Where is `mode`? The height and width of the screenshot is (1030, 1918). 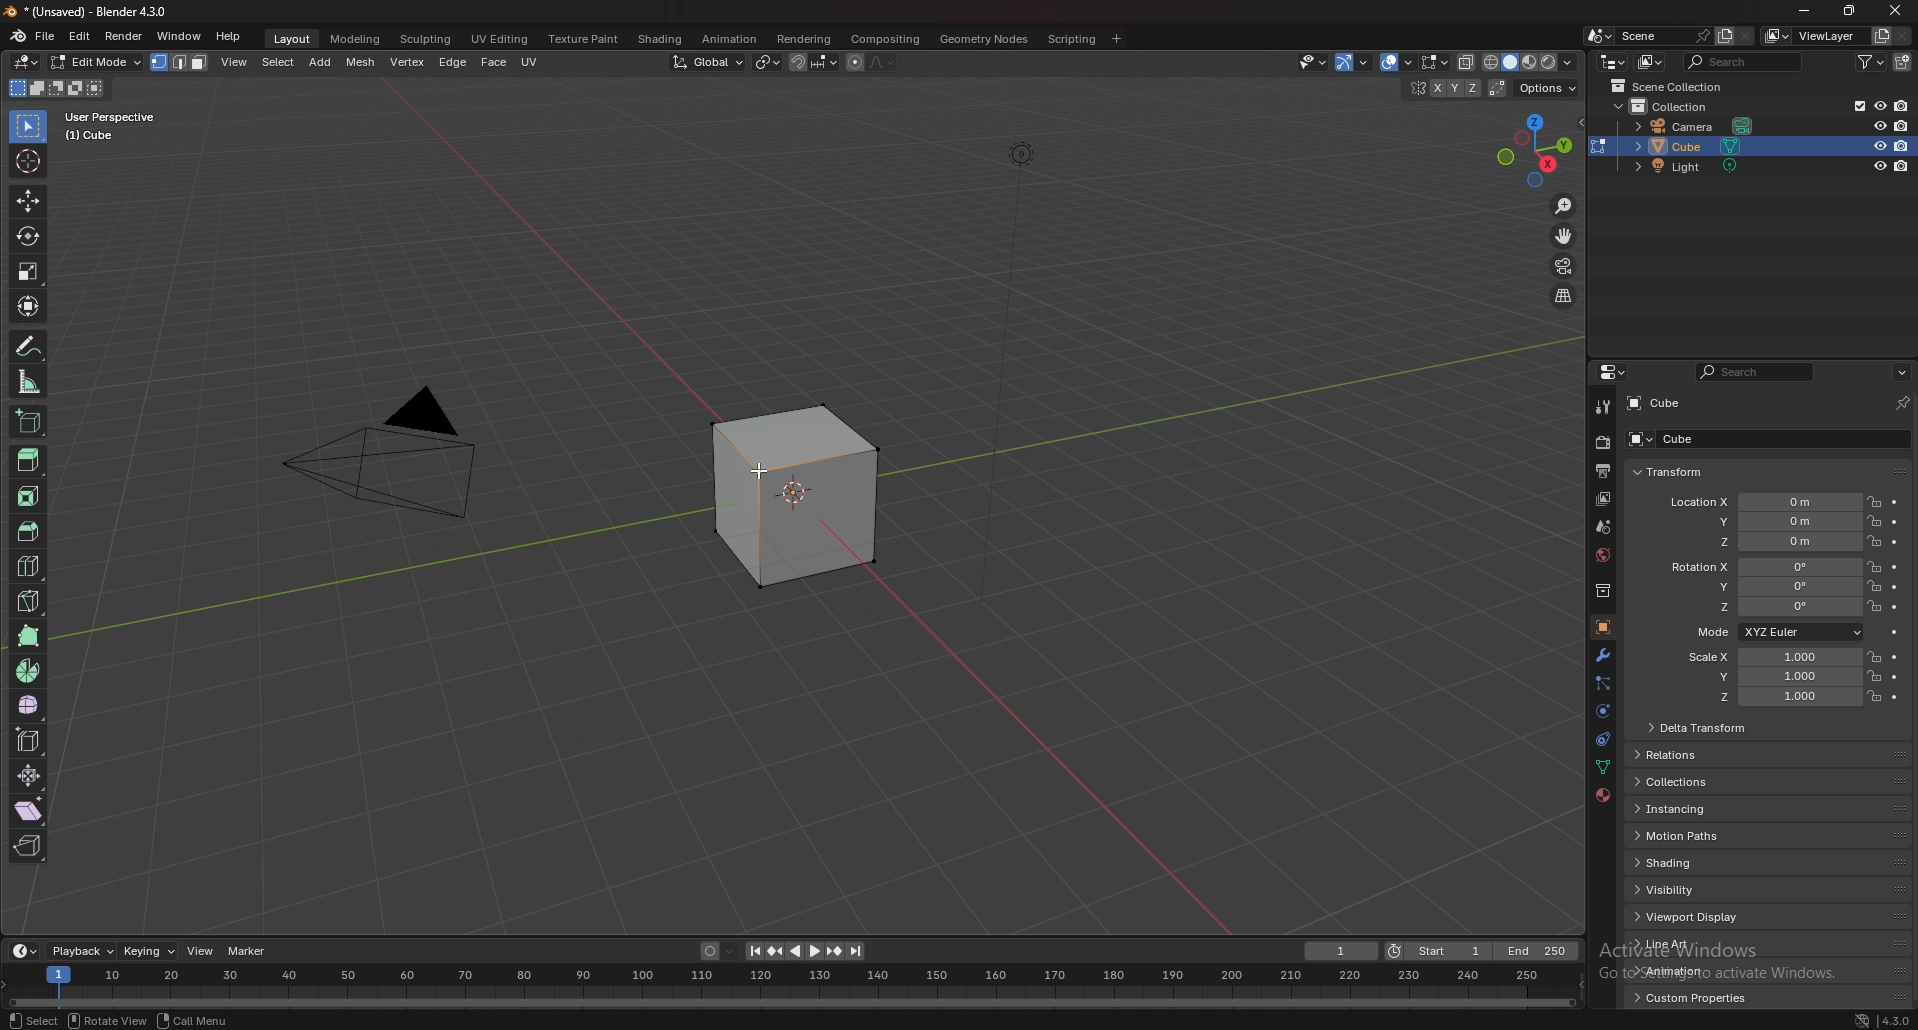 mode is located at coordinates (1777, 632).